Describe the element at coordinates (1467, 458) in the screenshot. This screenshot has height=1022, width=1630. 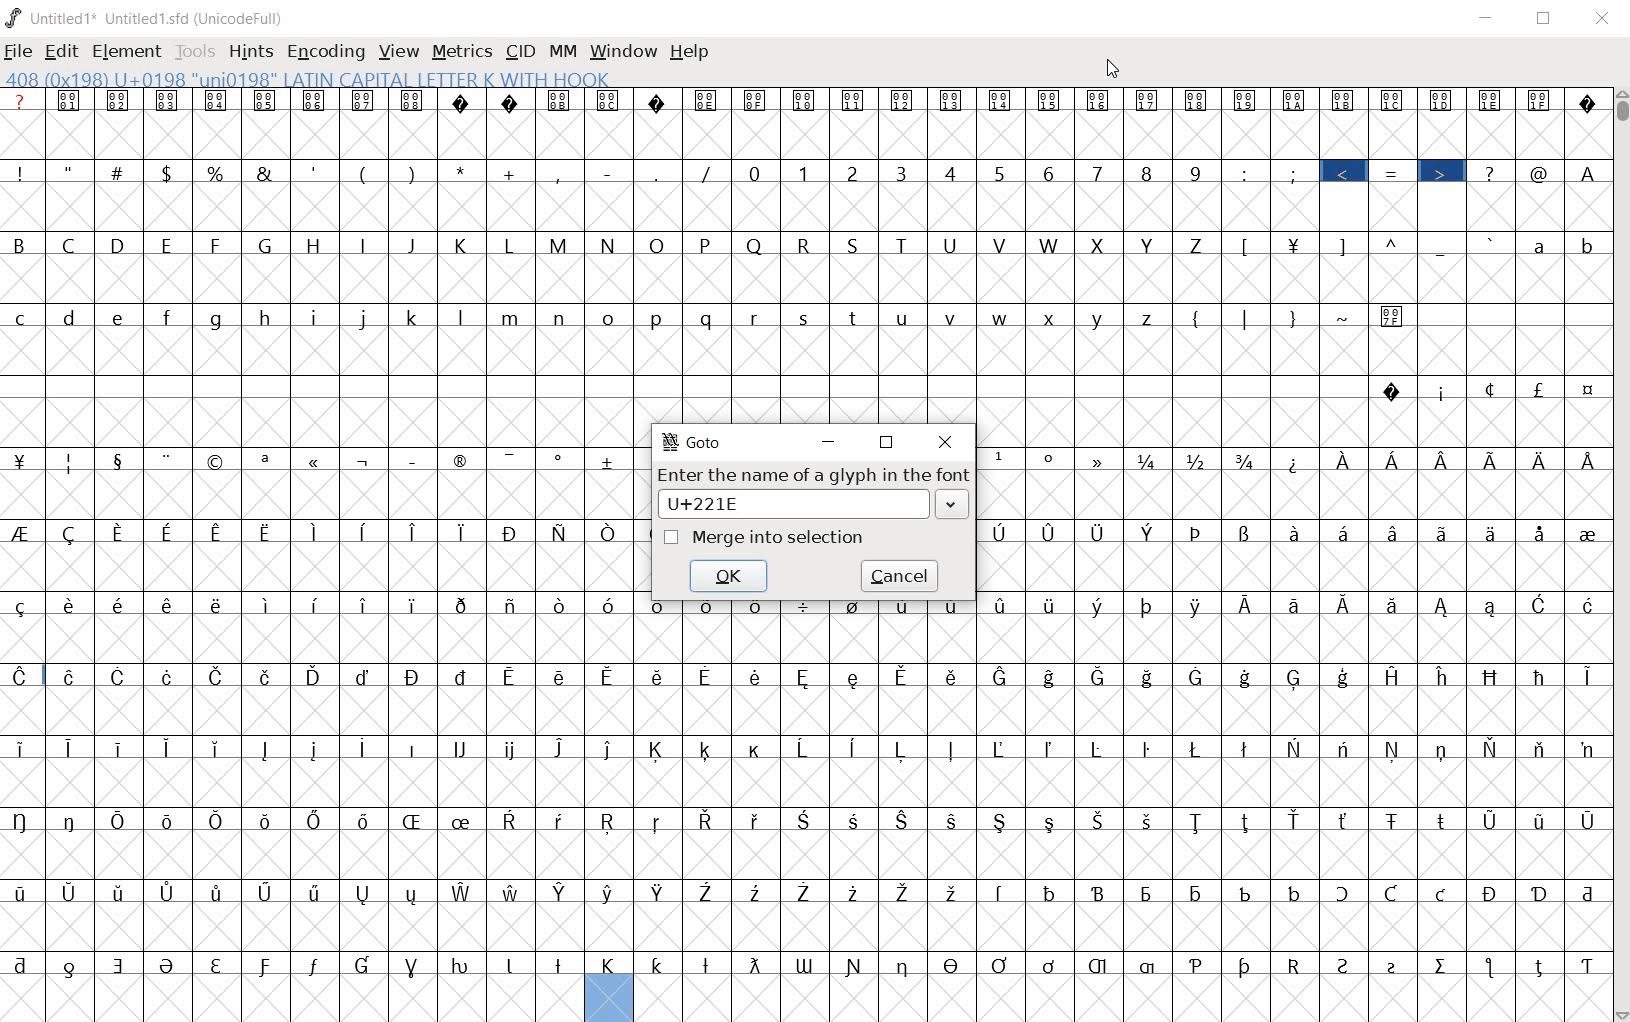
I see `special letters` at that location.